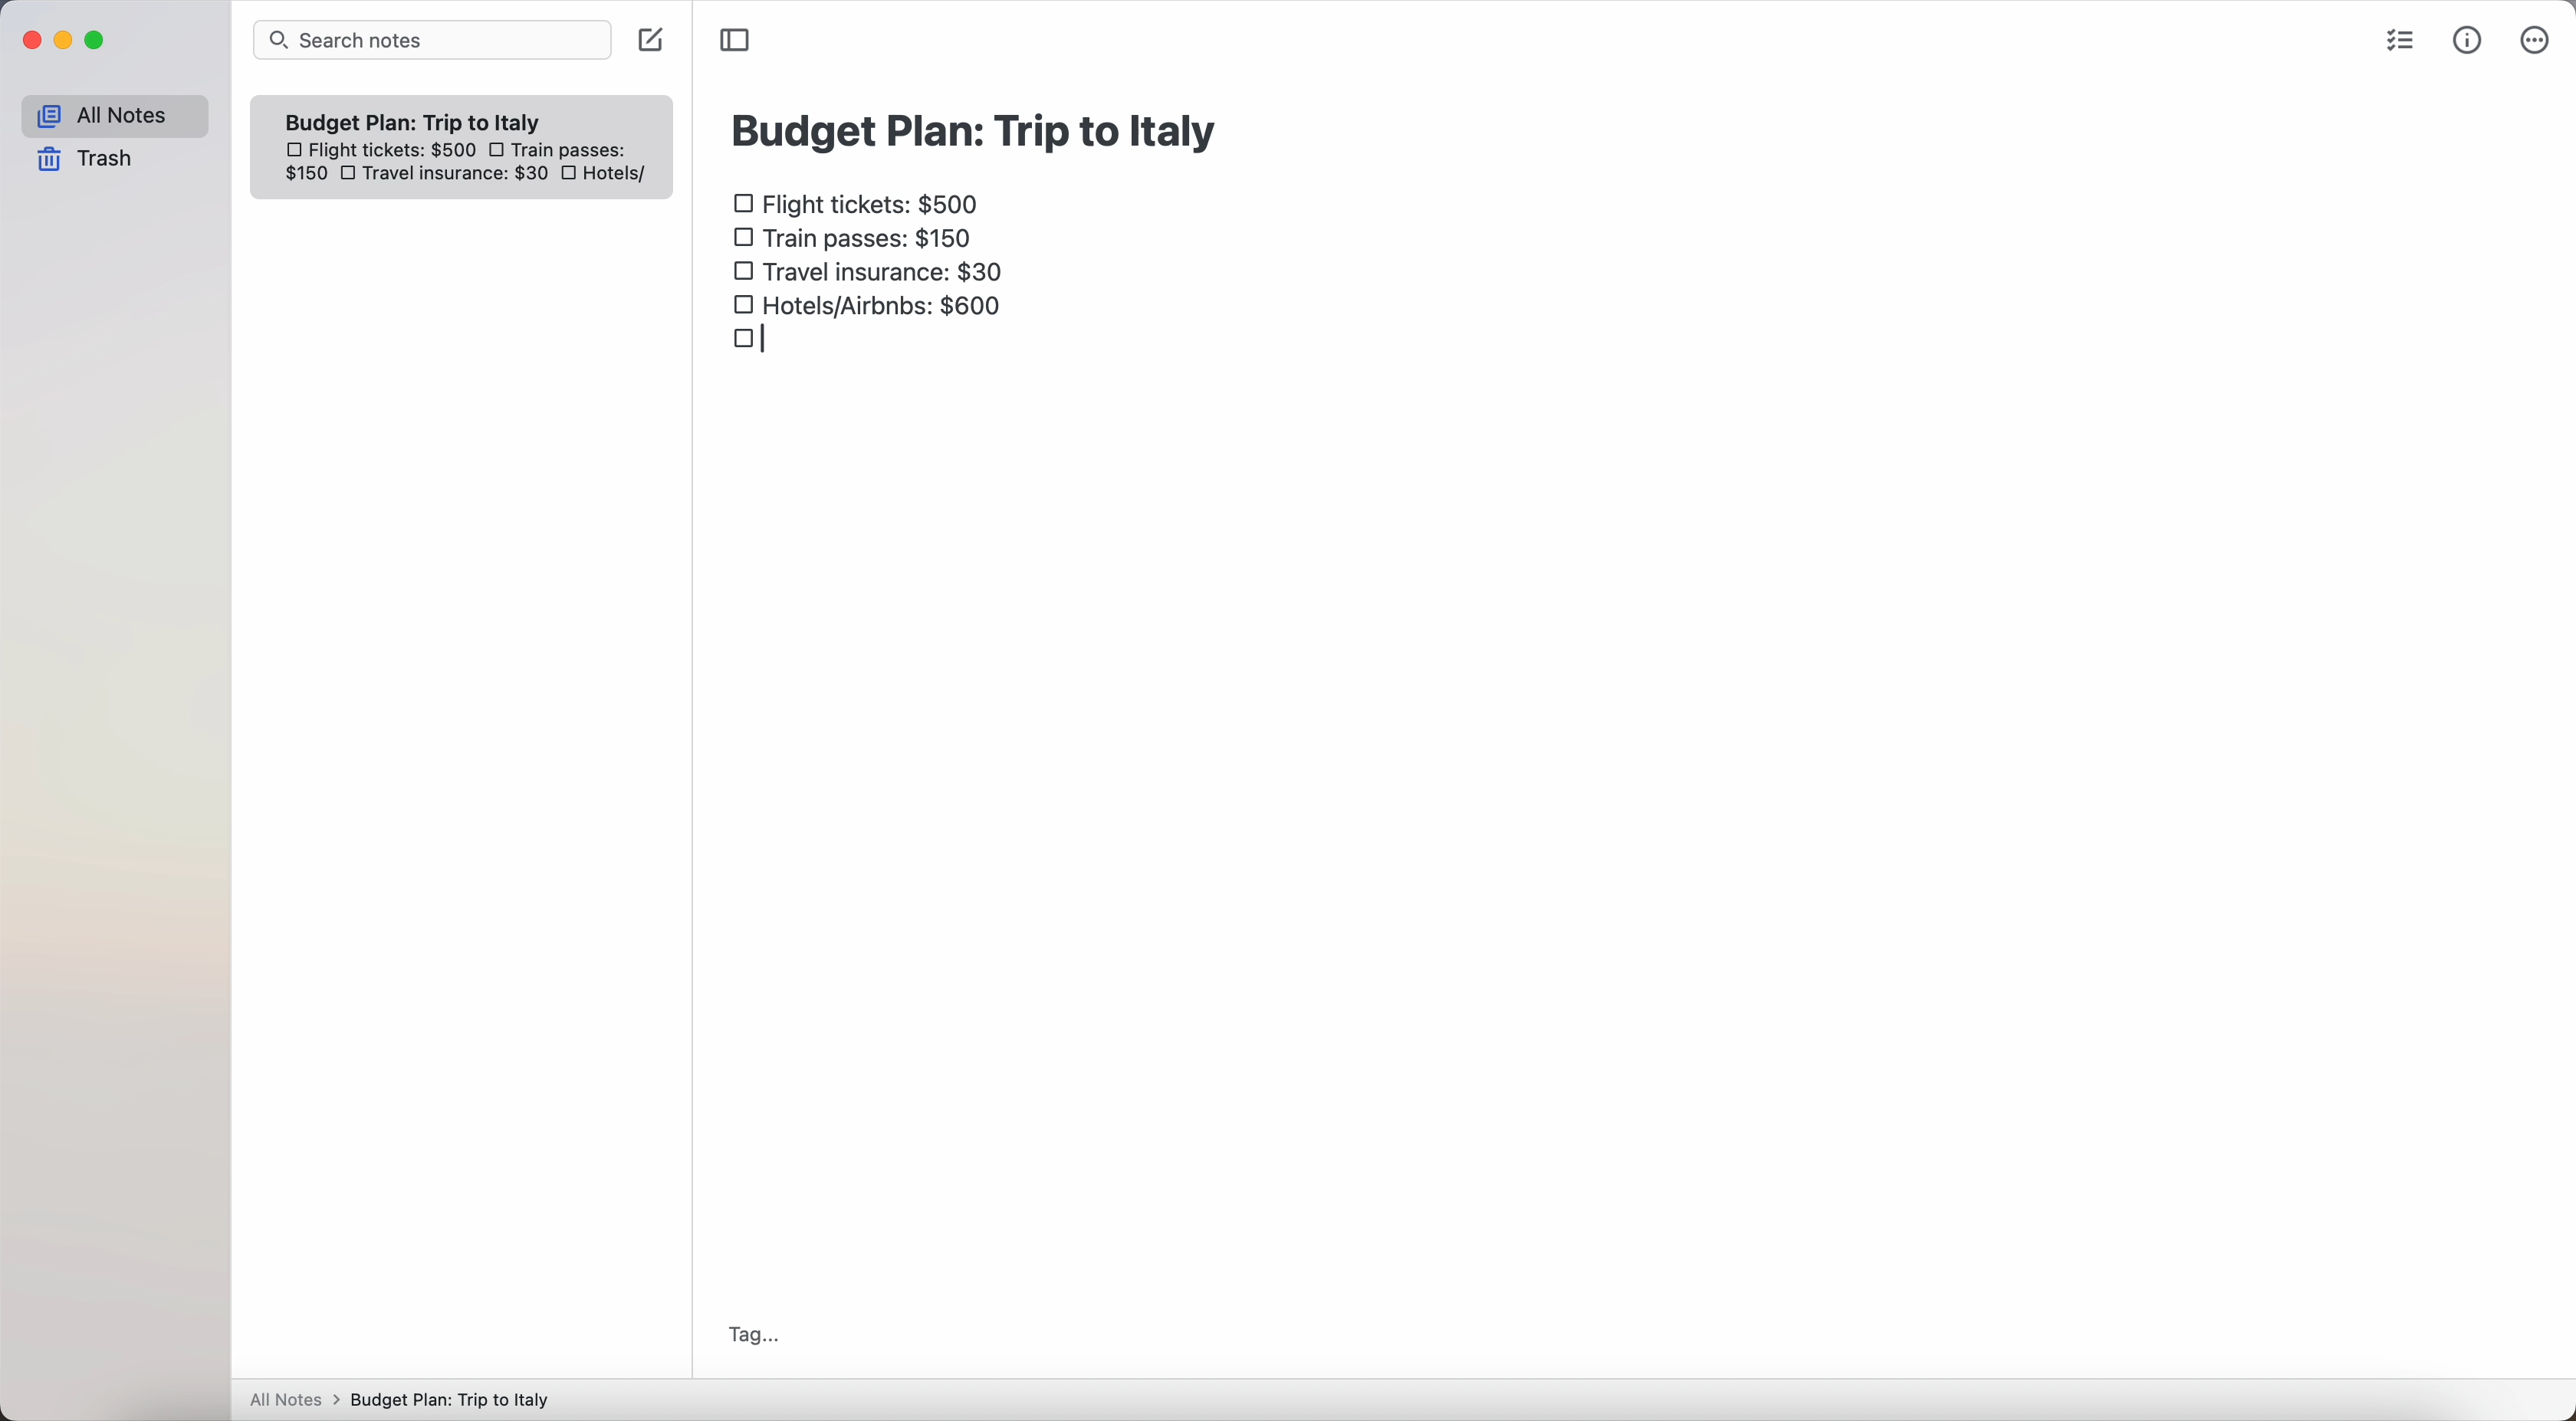  I want to click on minimize, so click(69, 41).